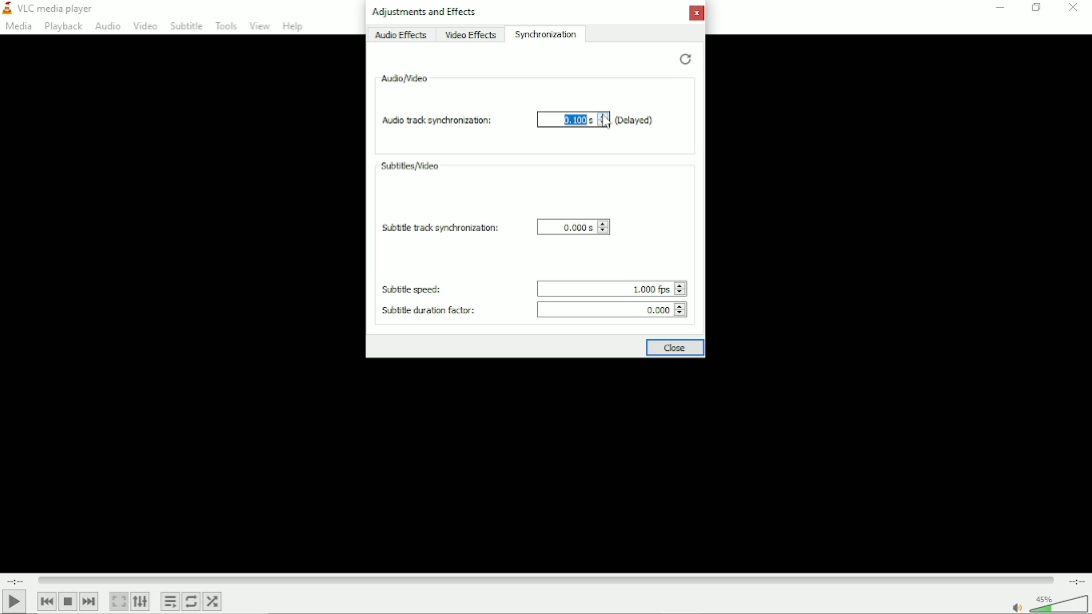  Describe the element at coordinates (226, 25) in the screenshot. I see `Tools` at that location.